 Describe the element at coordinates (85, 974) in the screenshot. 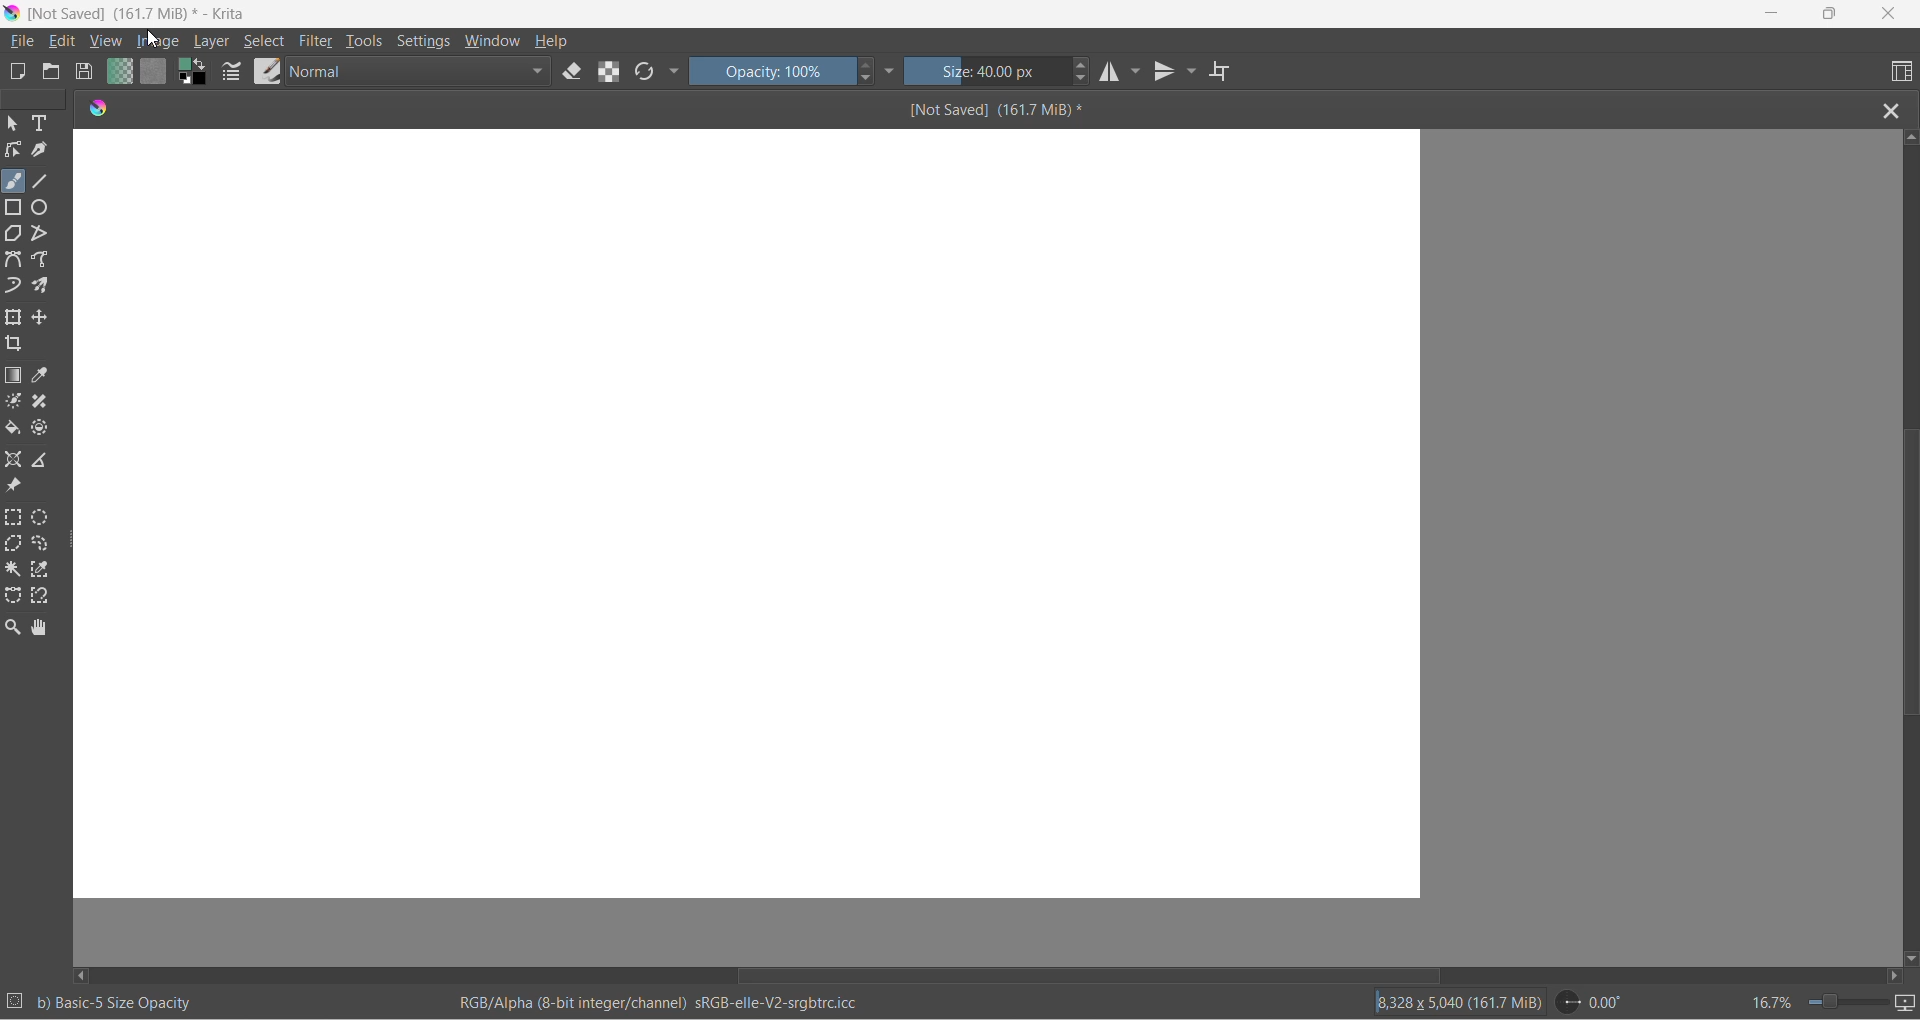

I see `scroll left button` at that location.